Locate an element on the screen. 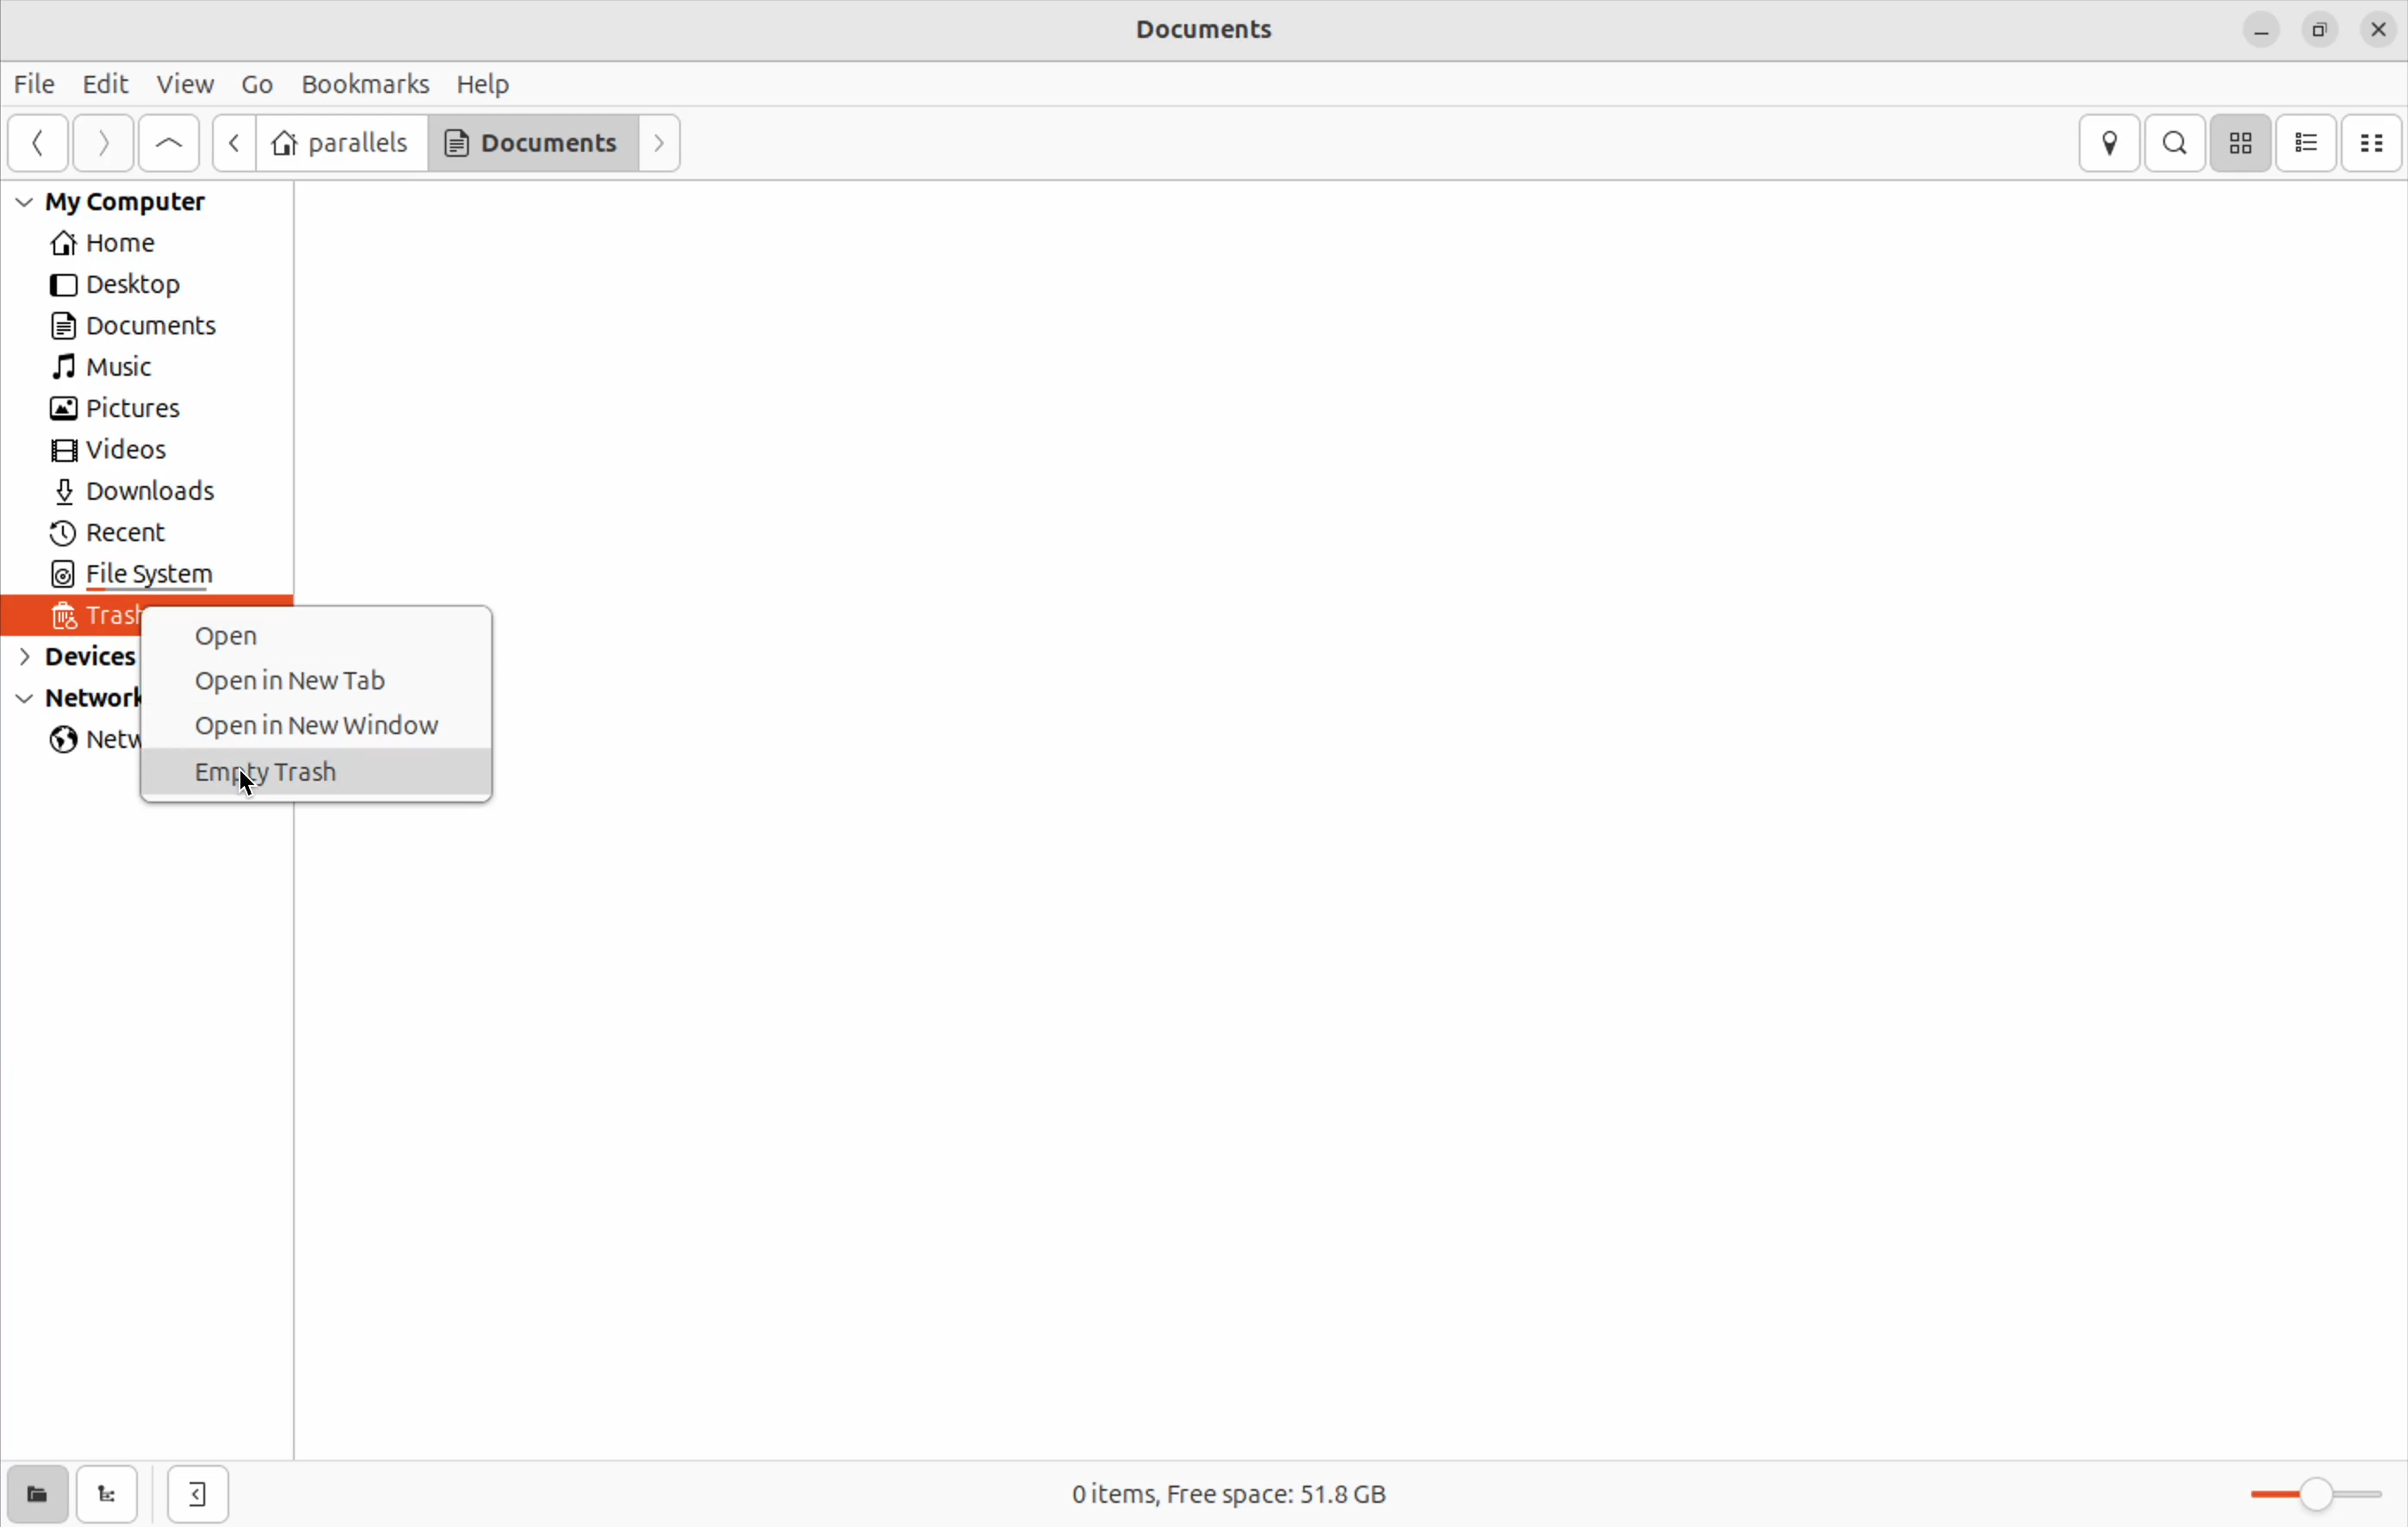  Documents is located at coordinates (1211, 31).